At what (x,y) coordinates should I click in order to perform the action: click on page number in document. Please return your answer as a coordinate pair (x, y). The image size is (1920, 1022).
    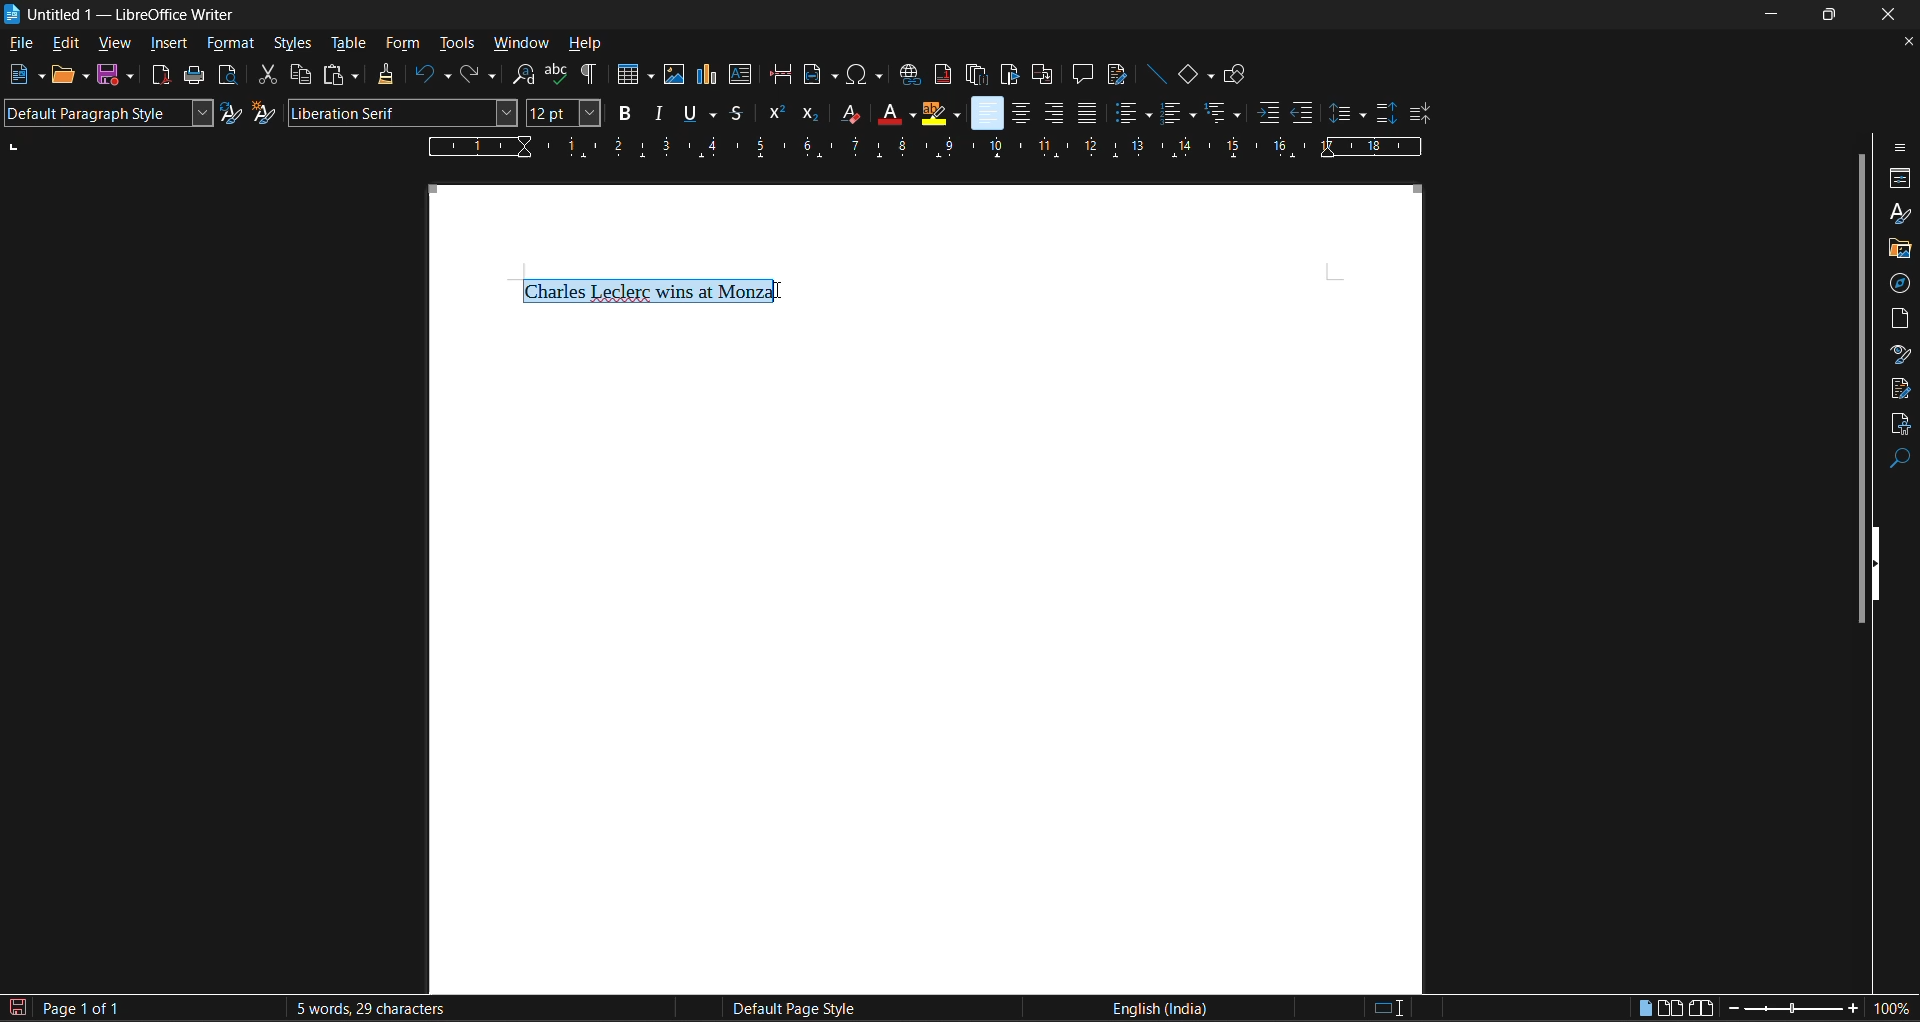
    Looking at the image, I should click on (84, 1008).